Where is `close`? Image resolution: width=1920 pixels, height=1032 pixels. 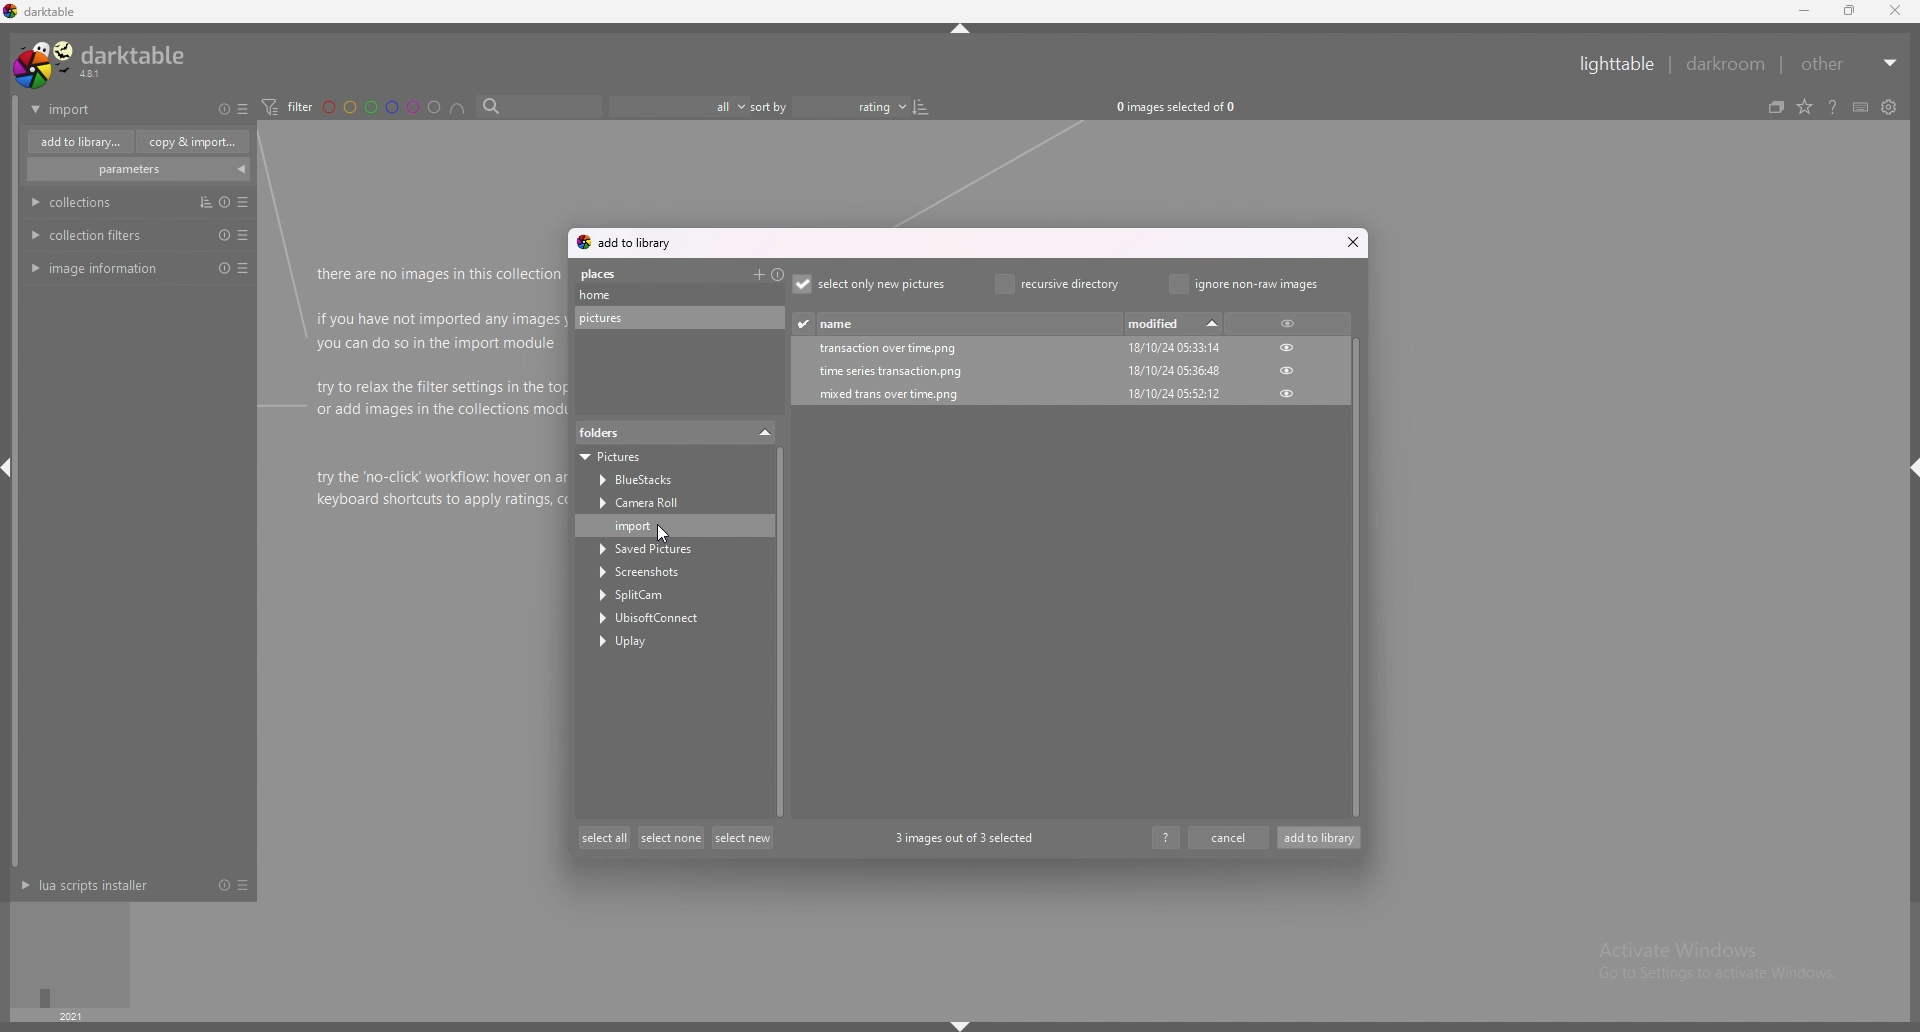 close is located at coordinates (1346, 243).